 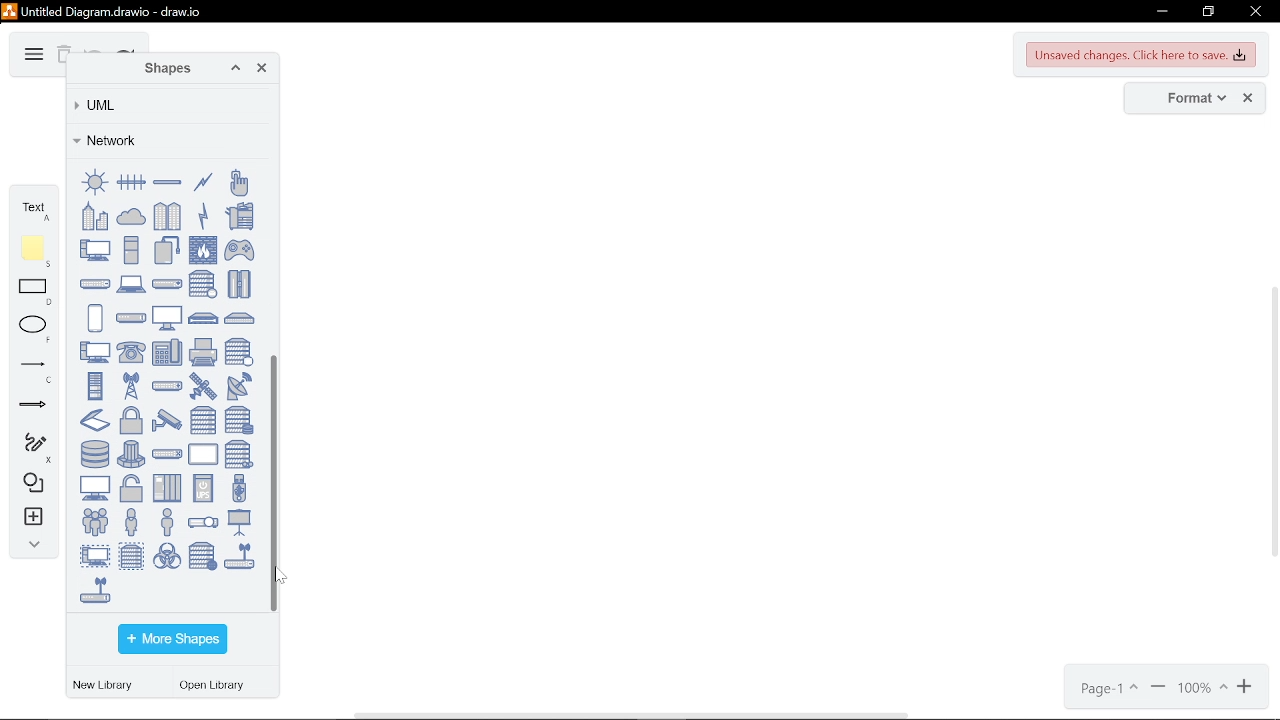 I want to click on page, so click(x=1107, y=689).